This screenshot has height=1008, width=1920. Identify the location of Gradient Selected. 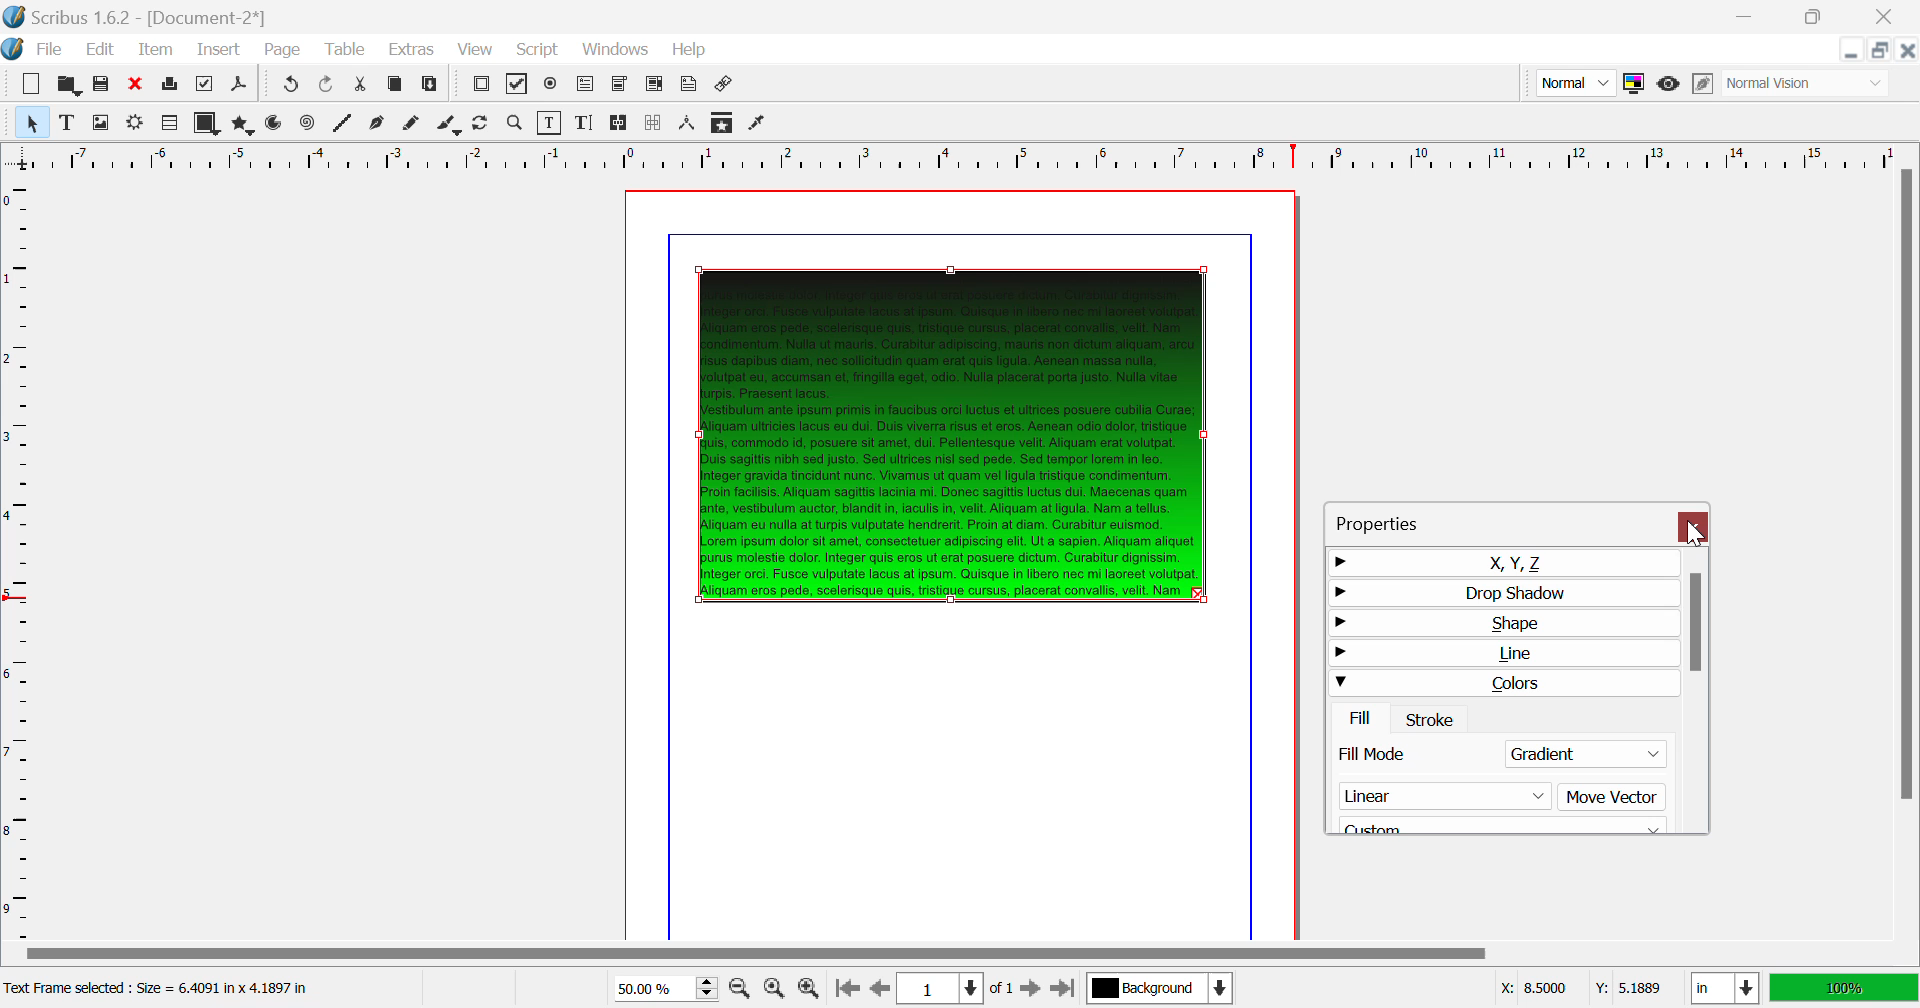
(1498, 757).